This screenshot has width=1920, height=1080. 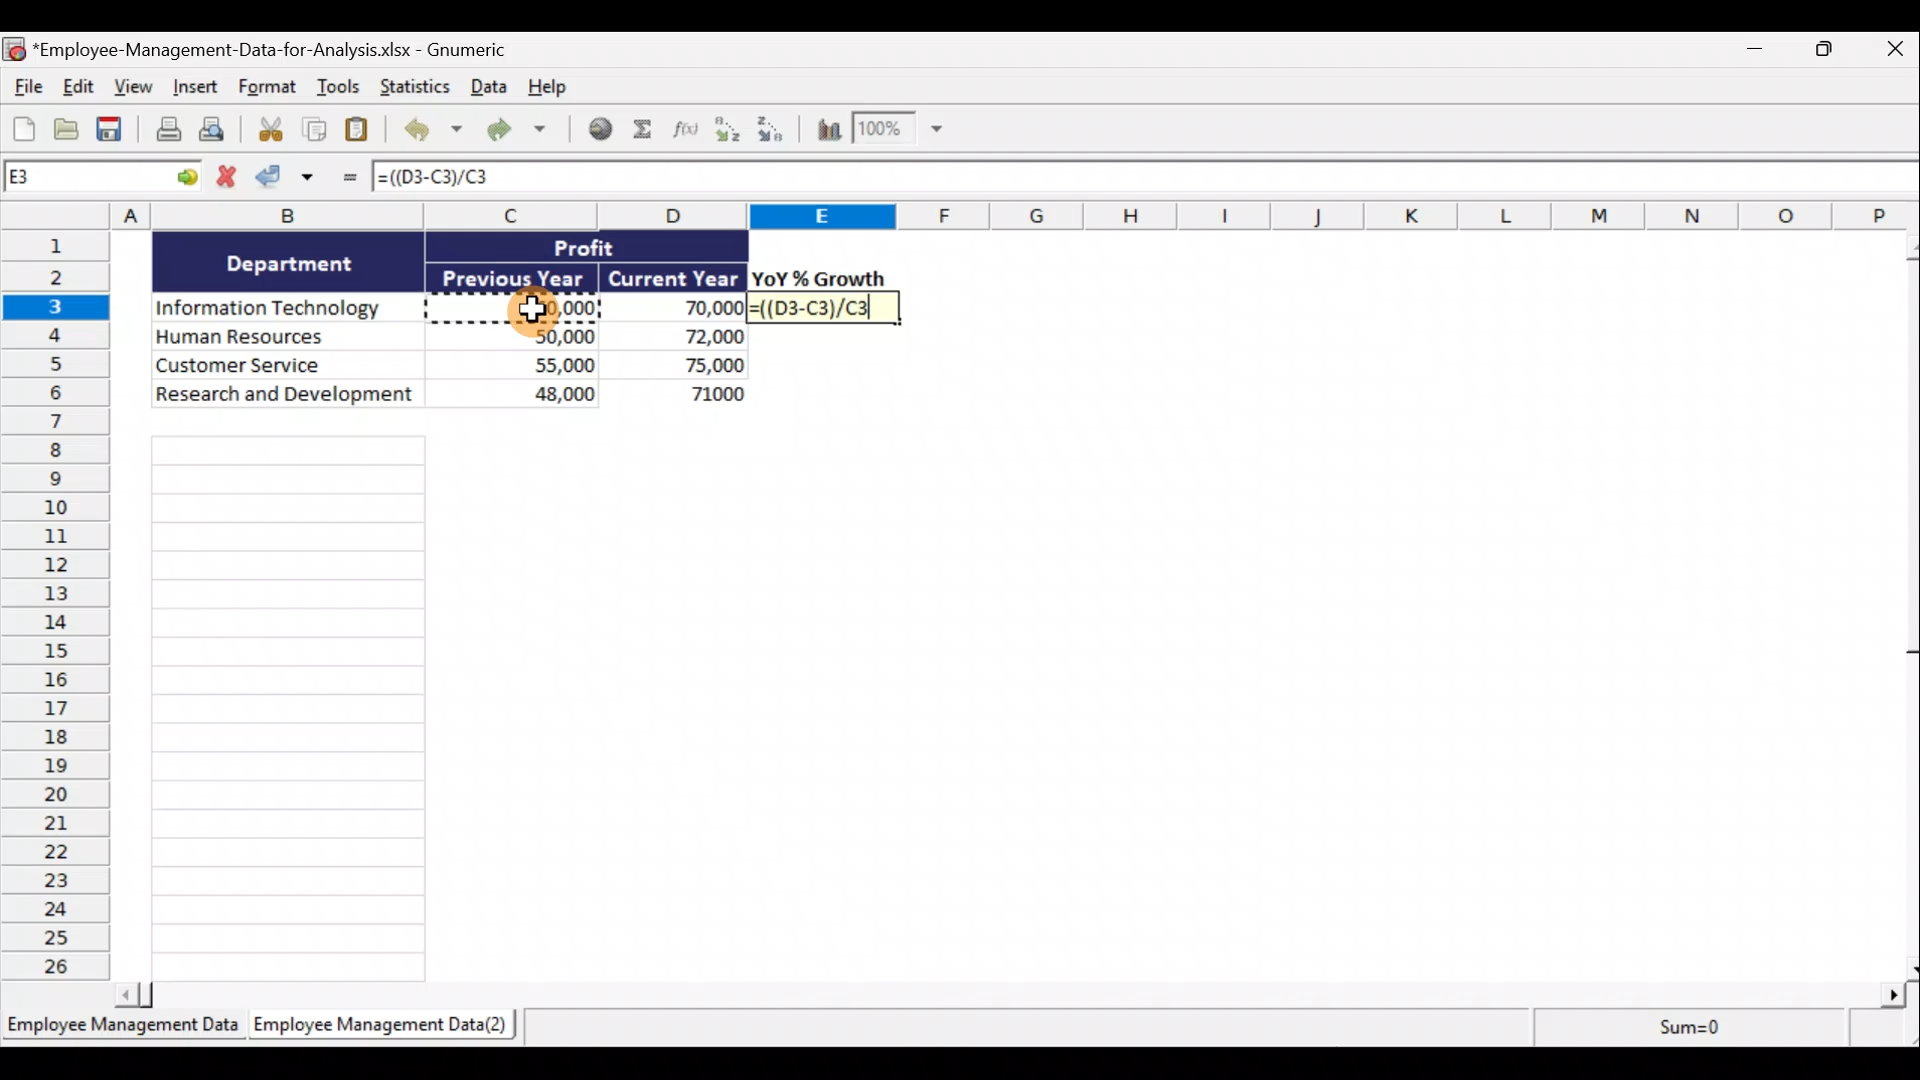 I want to click on Cancel change, so click(x=229, y=177).